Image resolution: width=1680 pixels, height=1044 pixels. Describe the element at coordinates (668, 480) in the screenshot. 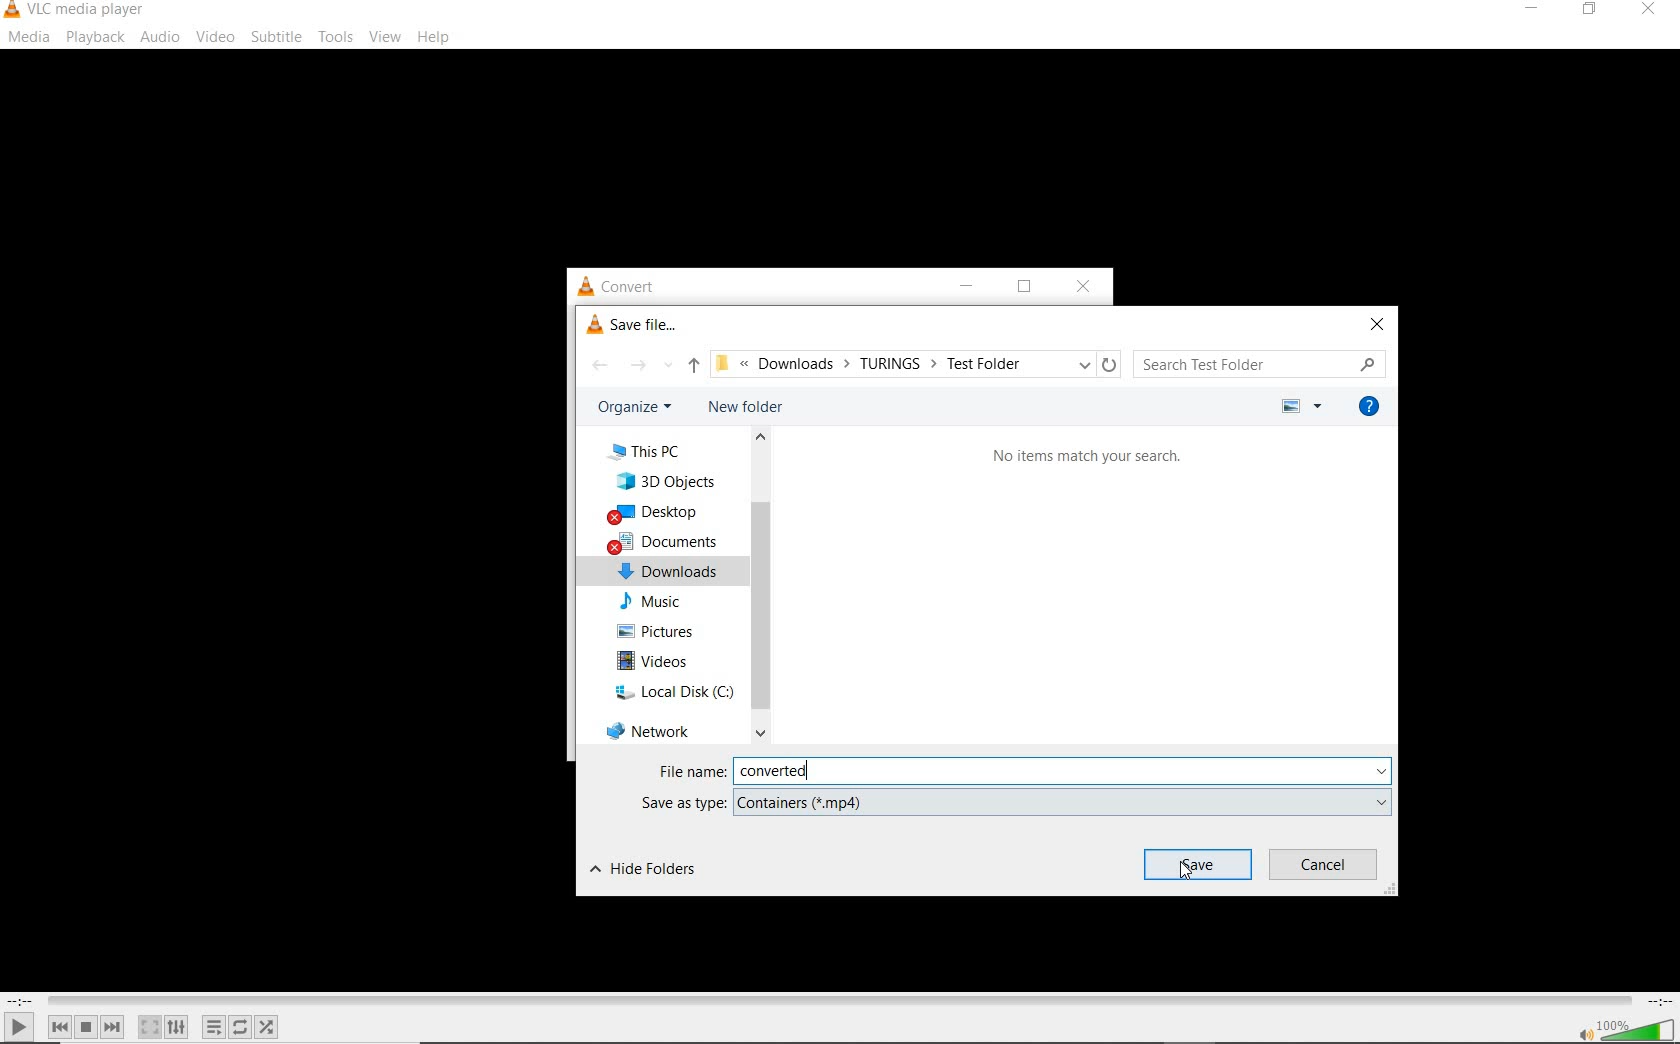

I see `3D Objects` at that location.